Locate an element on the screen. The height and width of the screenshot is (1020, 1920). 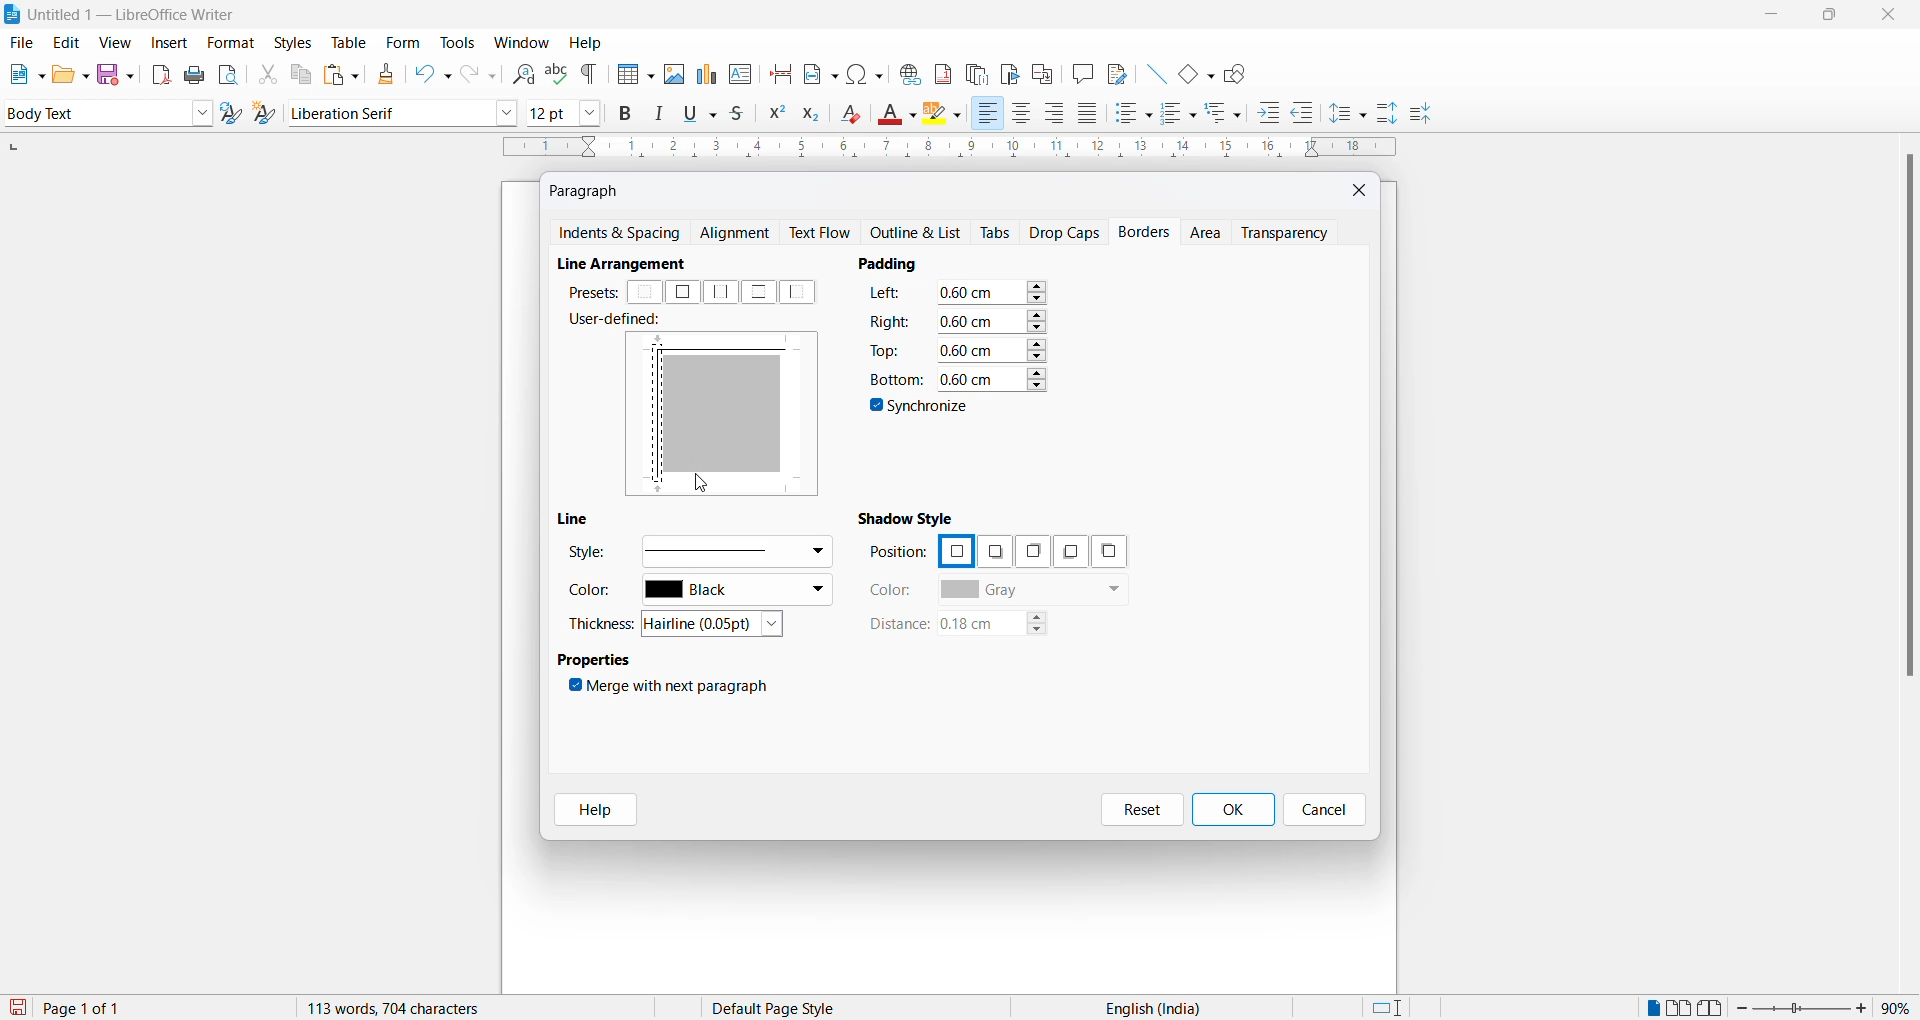
line is located at coordinates (1150, 71).